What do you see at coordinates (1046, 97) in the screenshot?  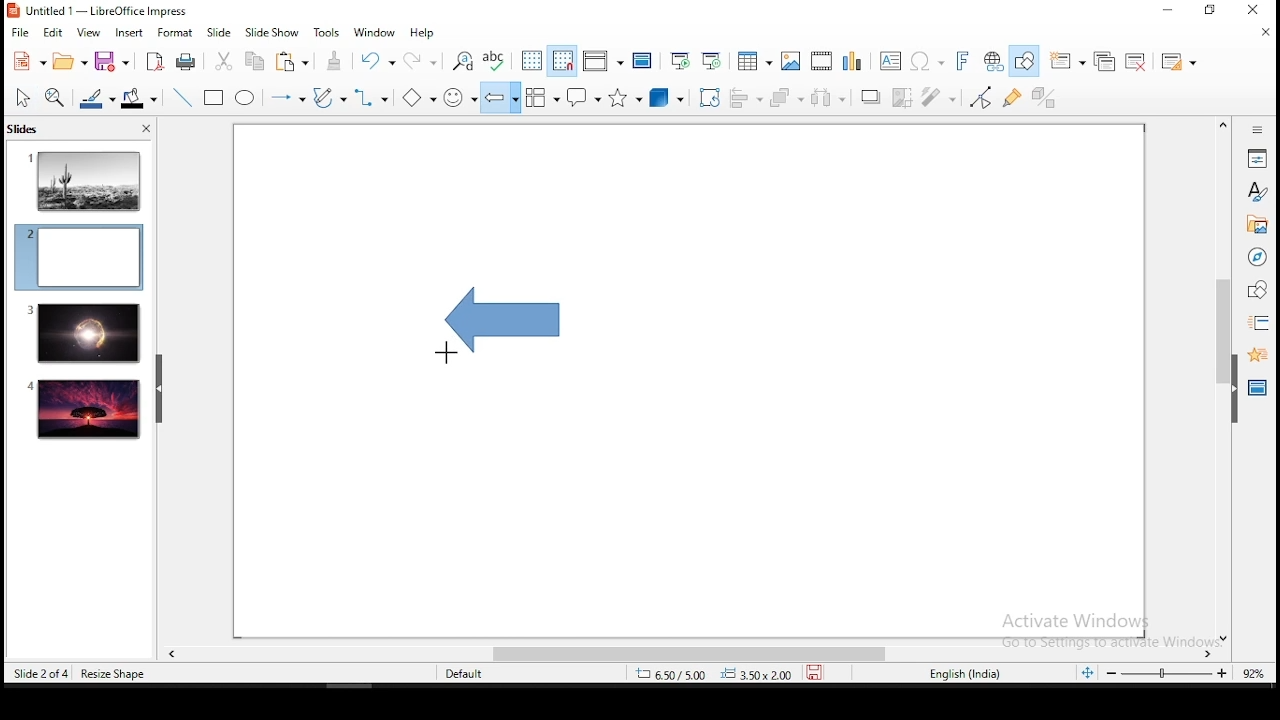 I see `toggle extrusiuon` at bounding box center [1046, 97].